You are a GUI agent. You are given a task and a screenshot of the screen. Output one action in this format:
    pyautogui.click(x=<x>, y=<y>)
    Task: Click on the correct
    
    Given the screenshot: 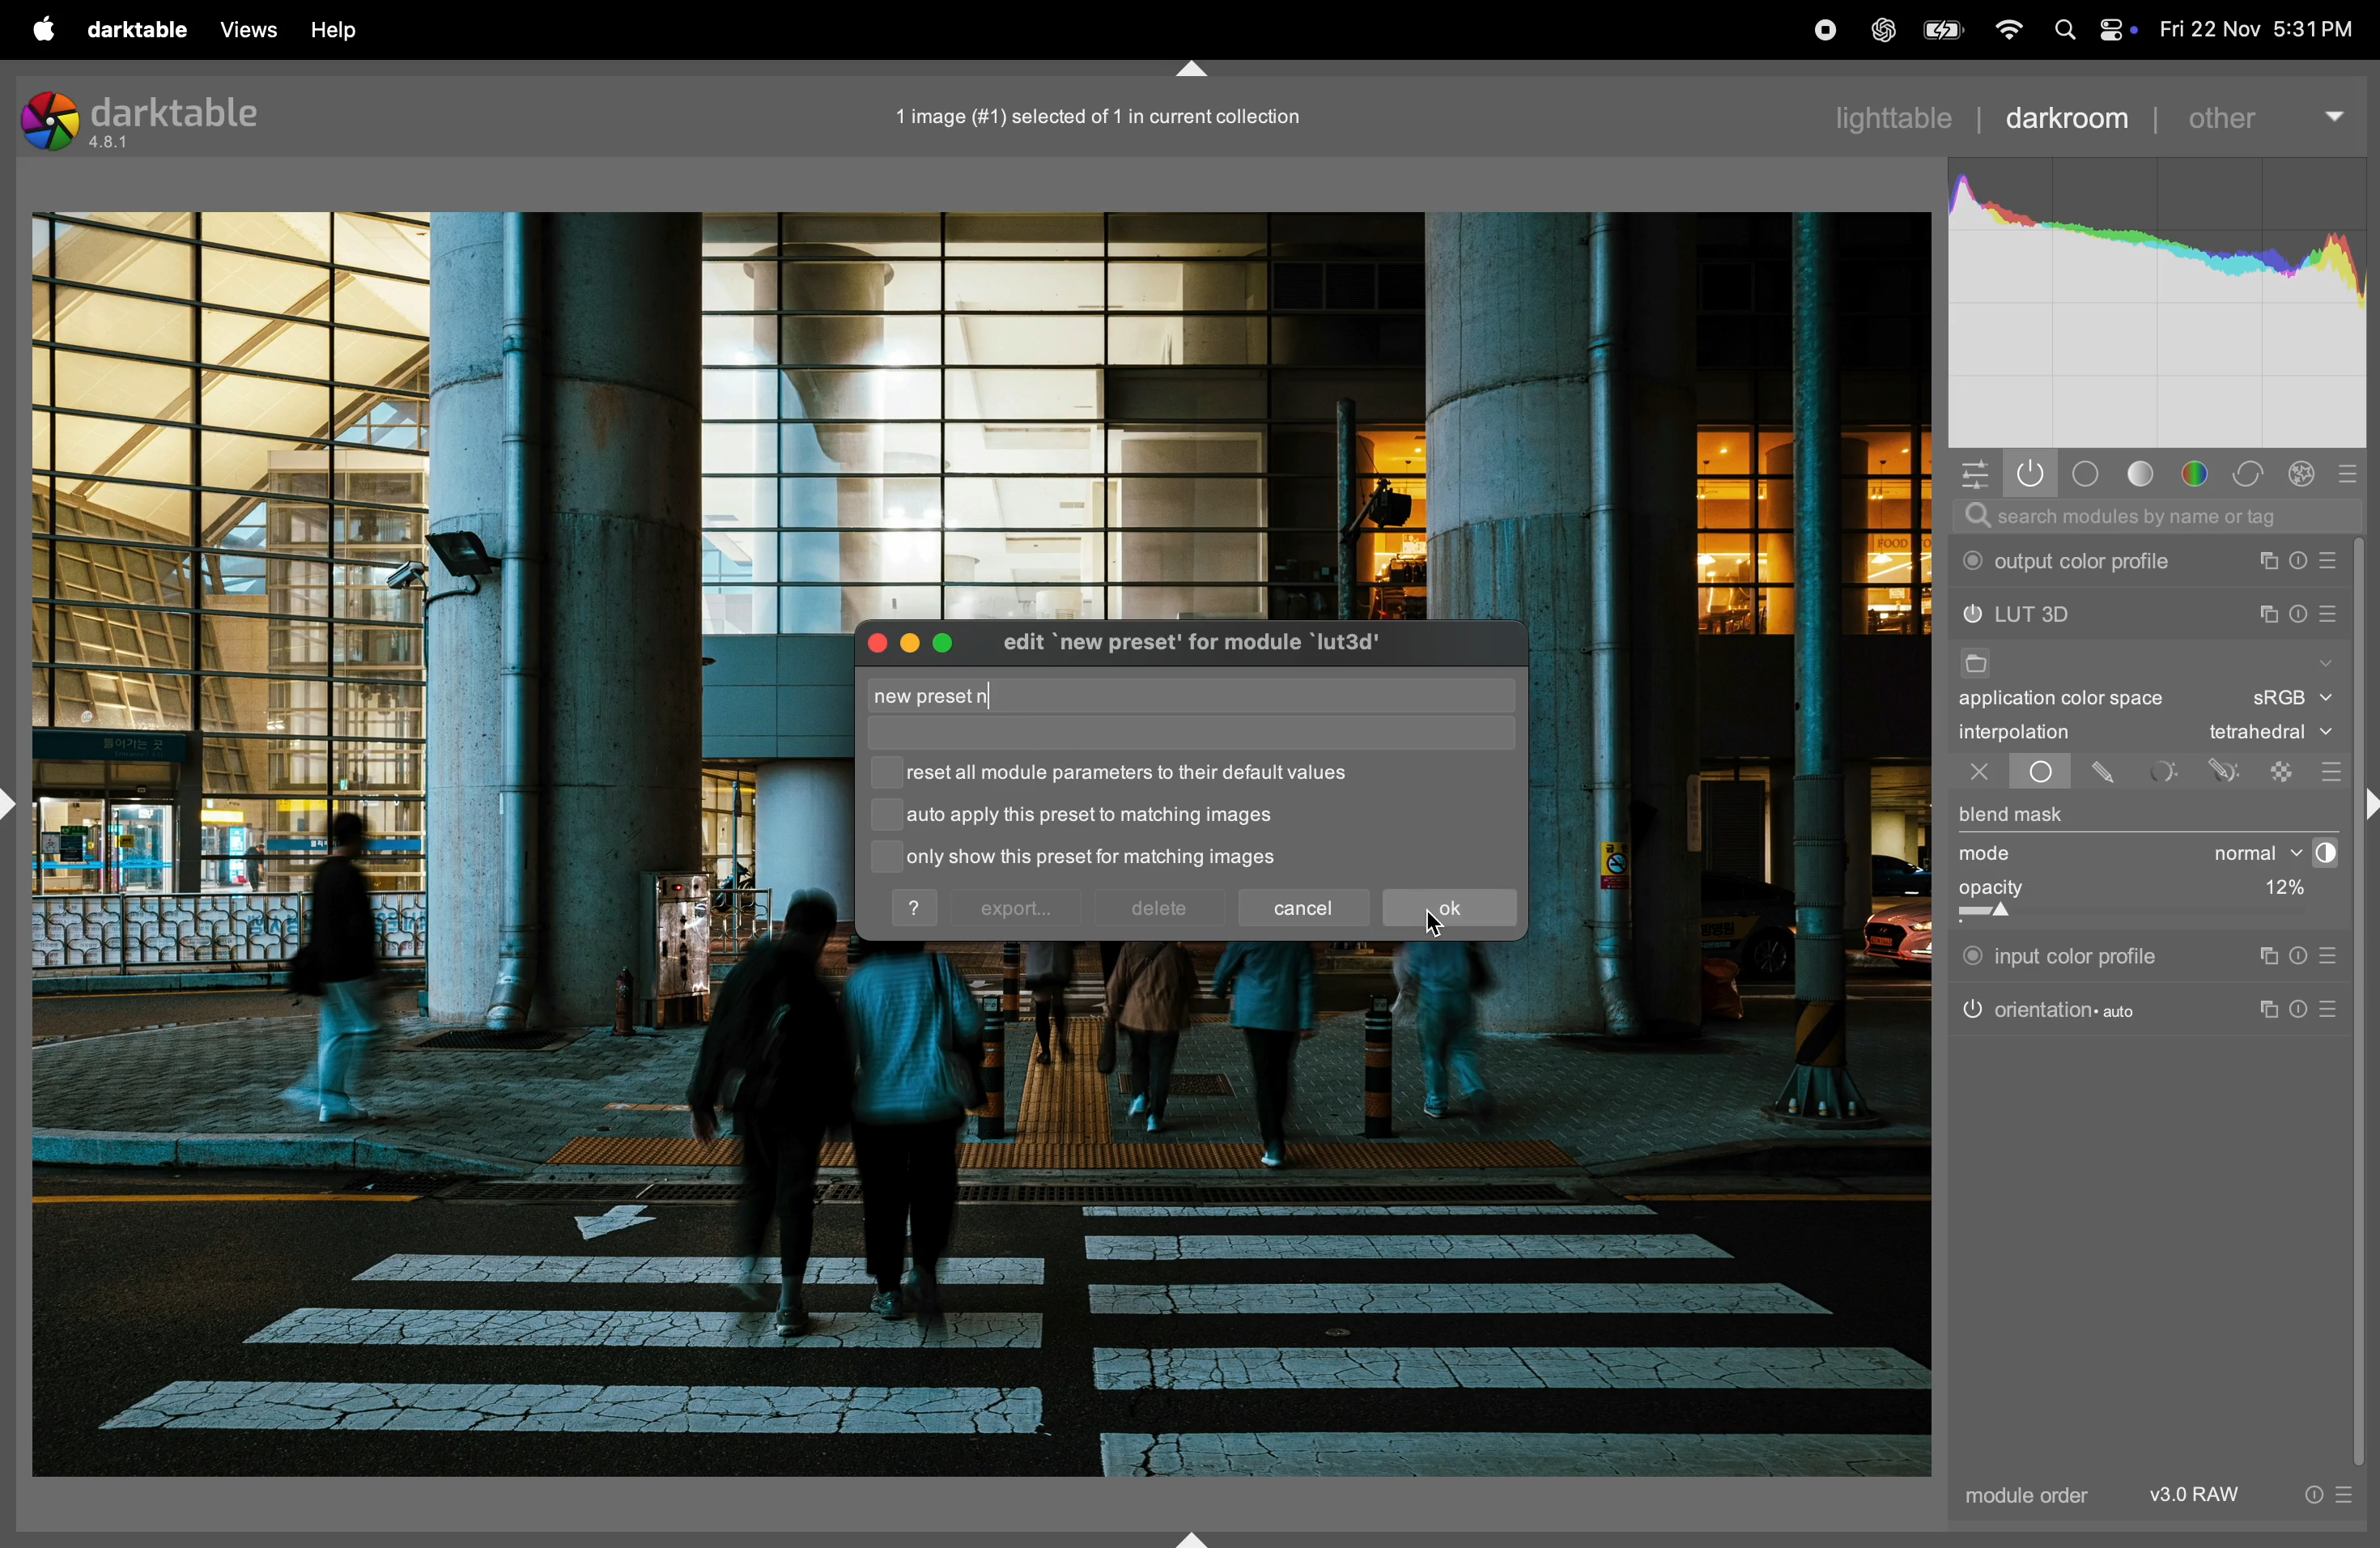 What is the action you would take?
    pyautogui.click(x=2306, y=474)
    